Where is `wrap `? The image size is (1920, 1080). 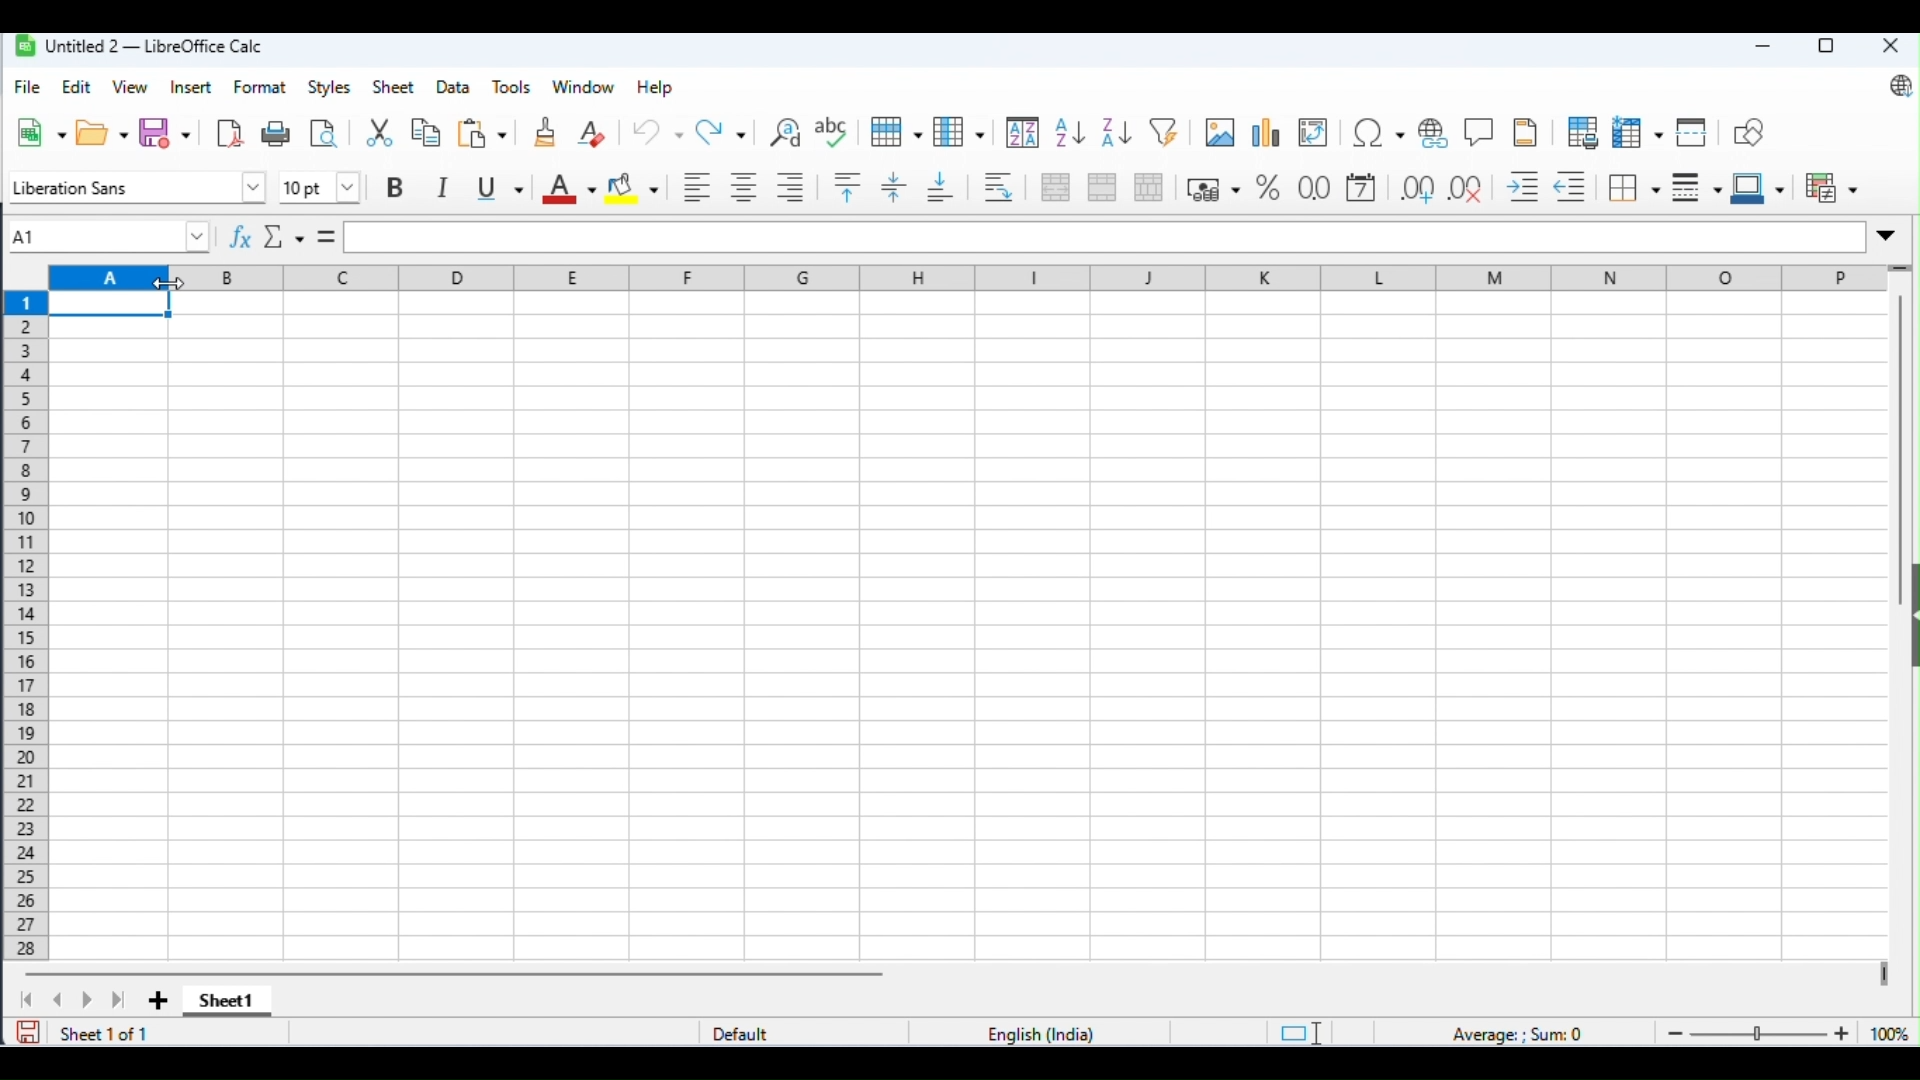 wrap  is located at coordinates (1001, 187).